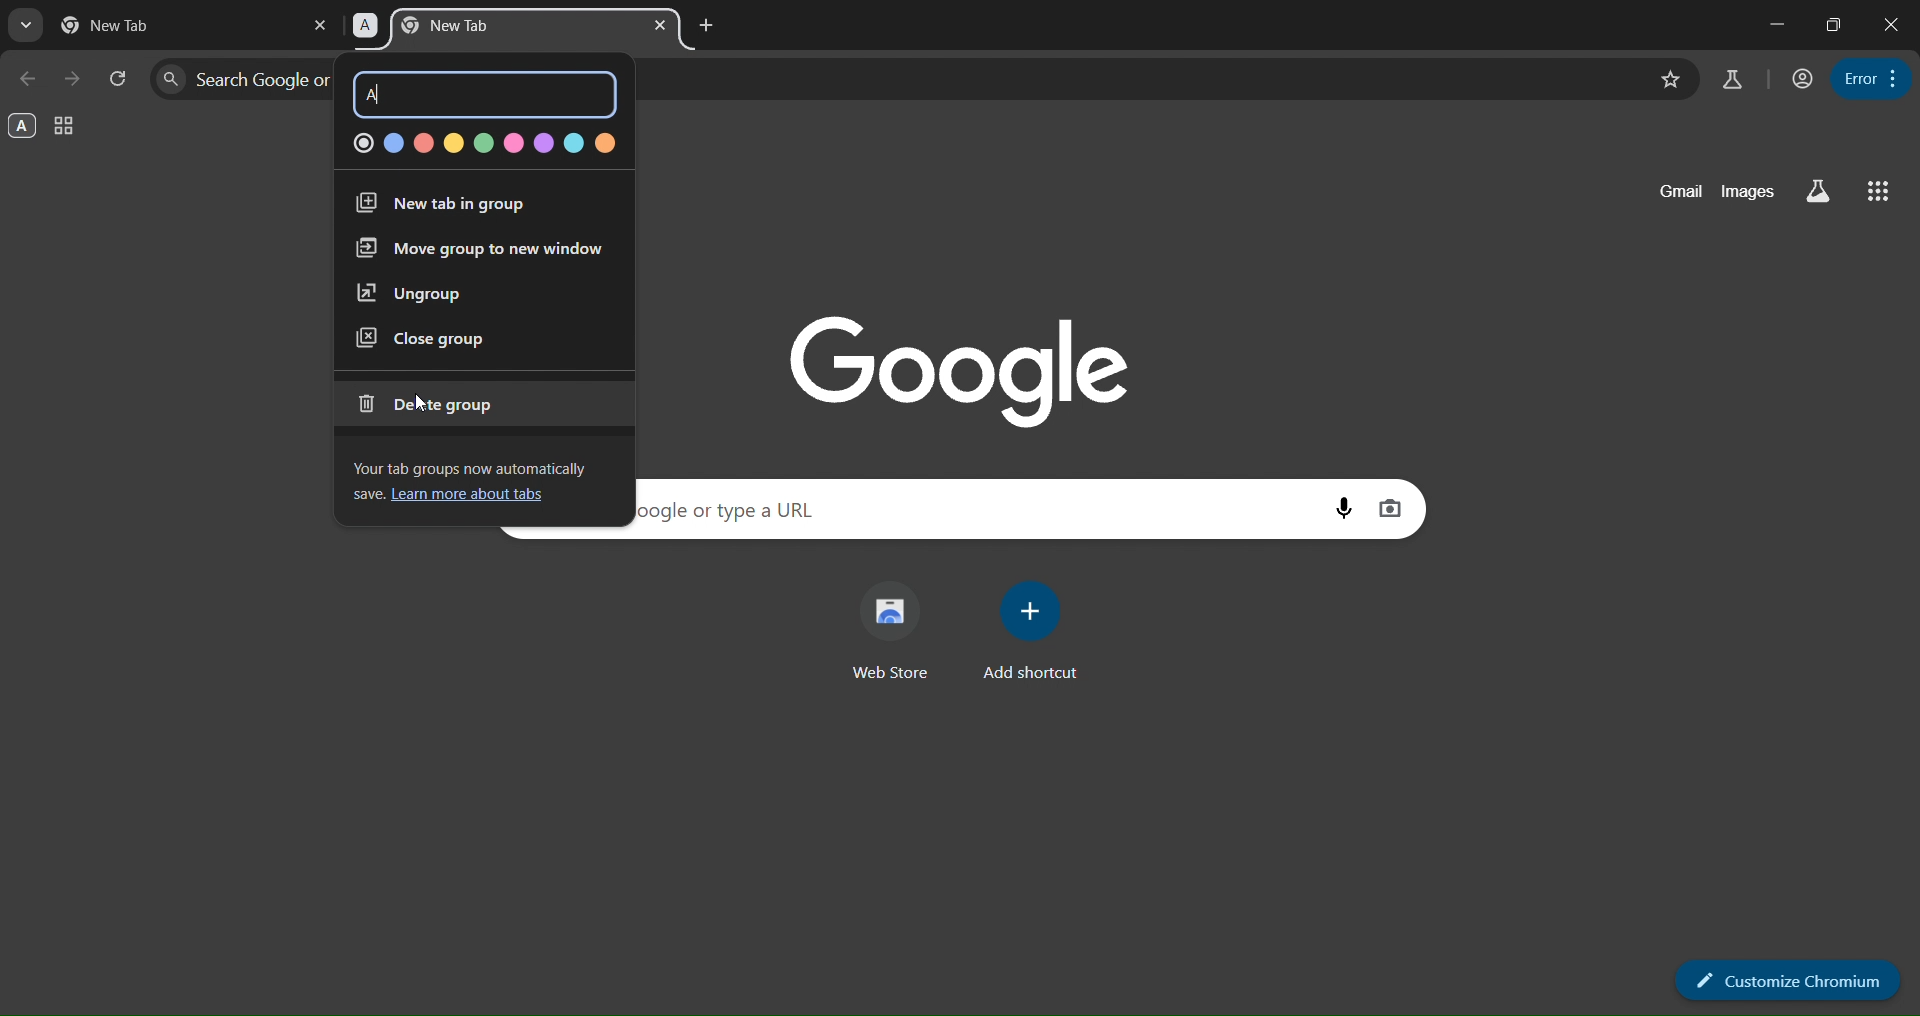 The image size is (1920, 1016). What do you see at coordinates (704, 24) in the screenshot?
I see `add new tab` at bounding box center [704, 24].